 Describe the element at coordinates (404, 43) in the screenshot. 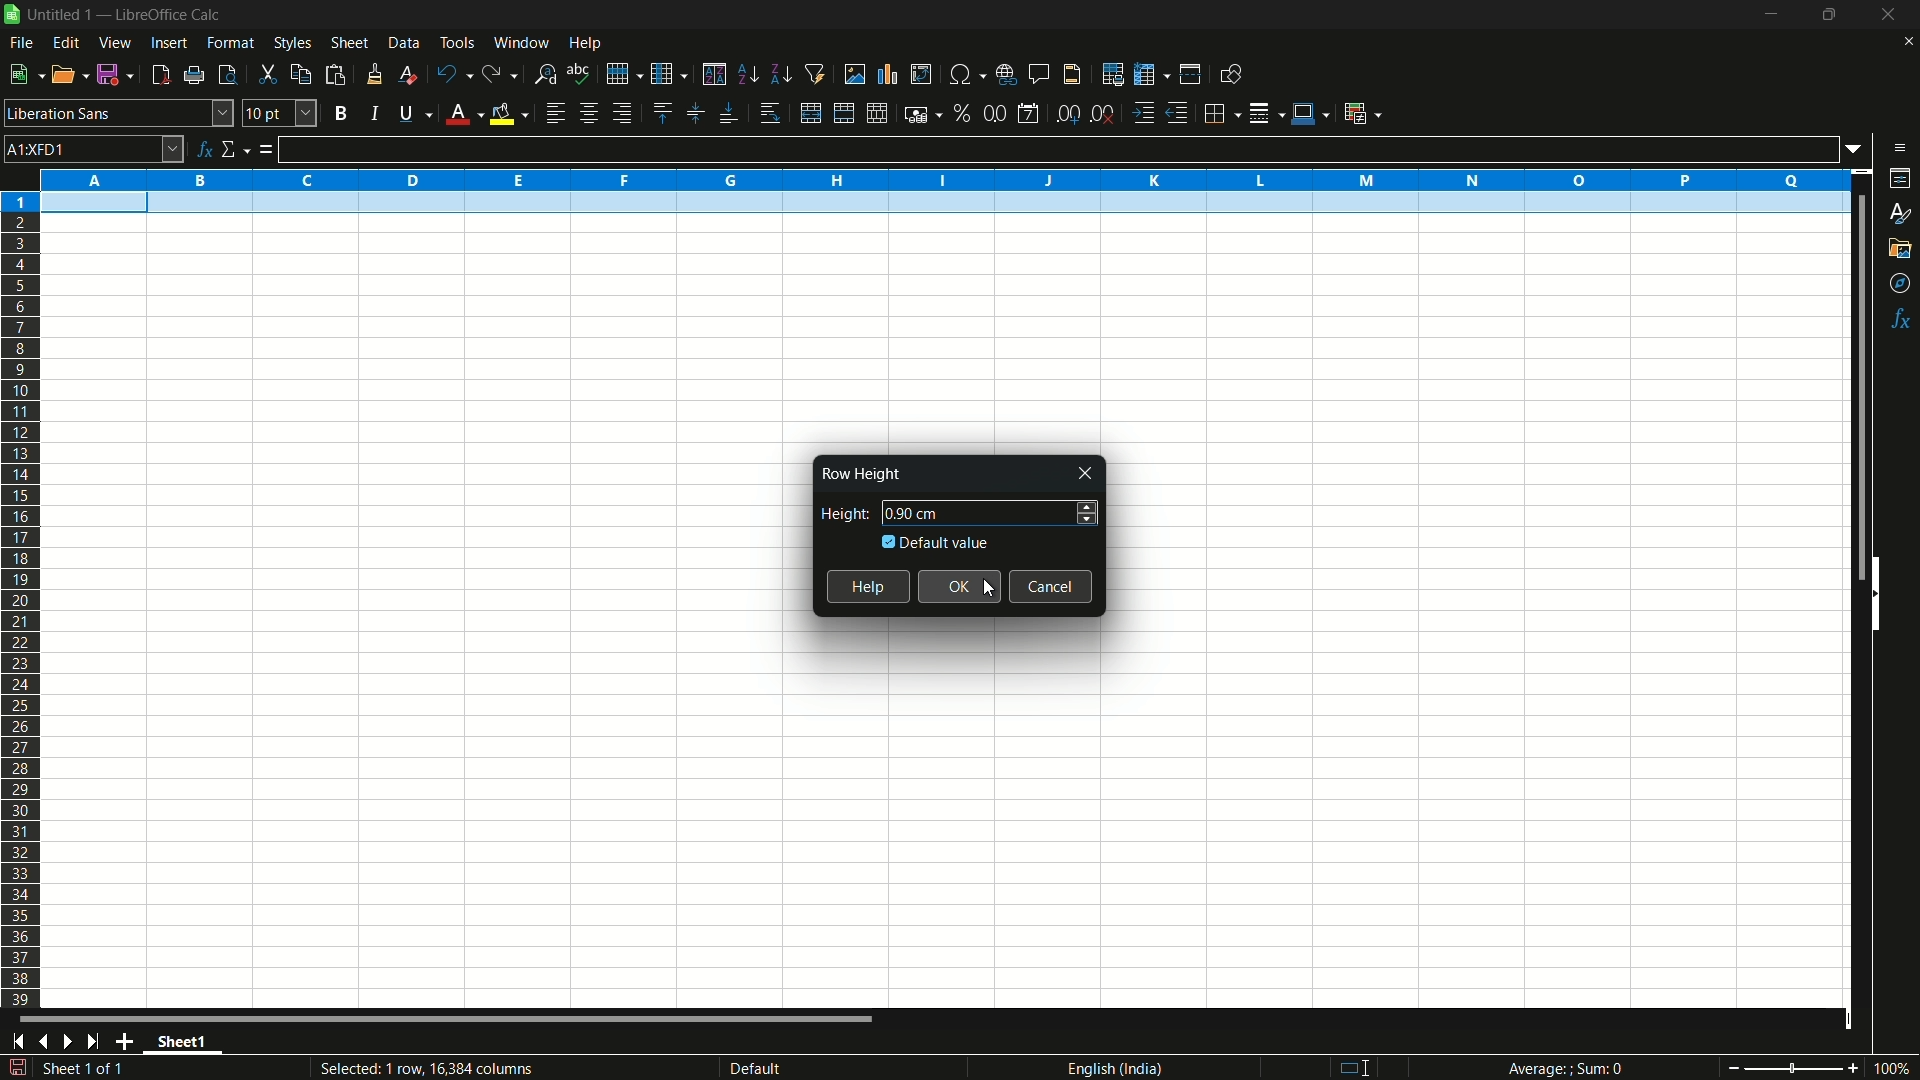

I see `data menu` at that location.